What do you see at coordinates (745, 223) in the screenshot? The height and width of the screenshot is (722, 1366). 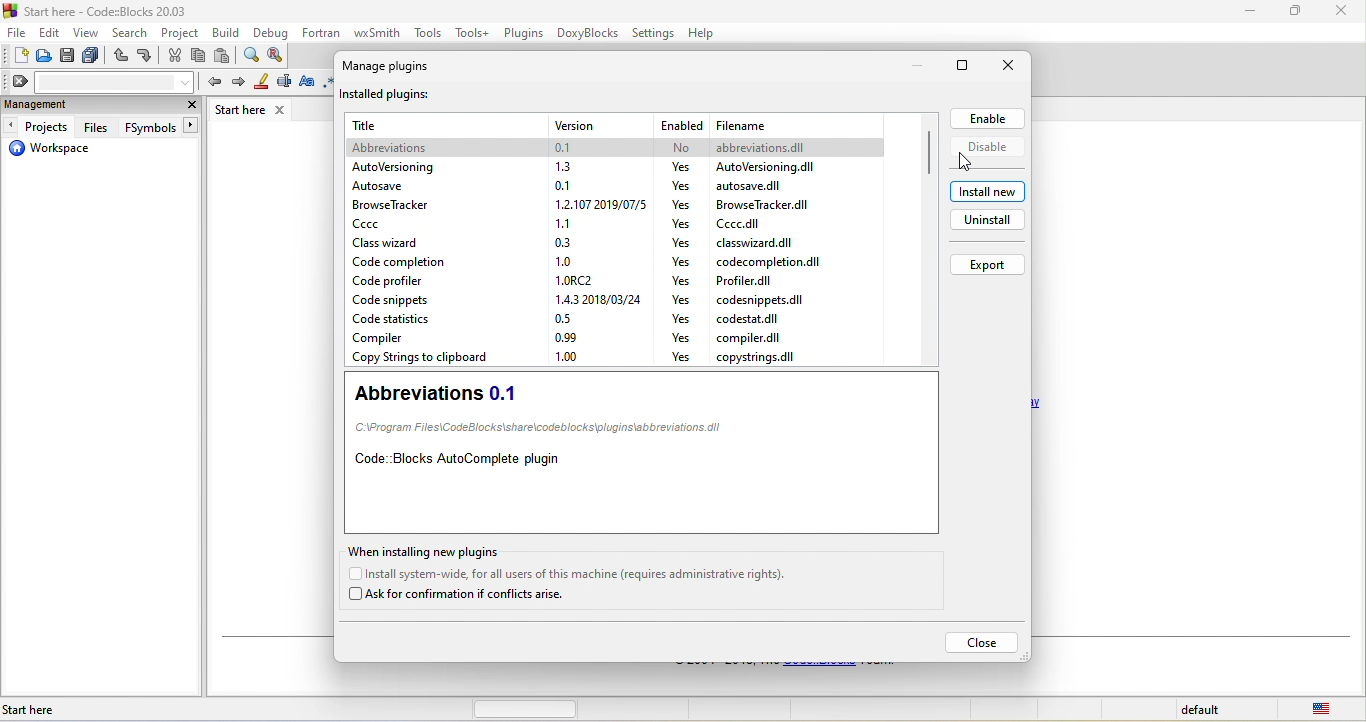 I see `file` at bounding box center [745, 223].